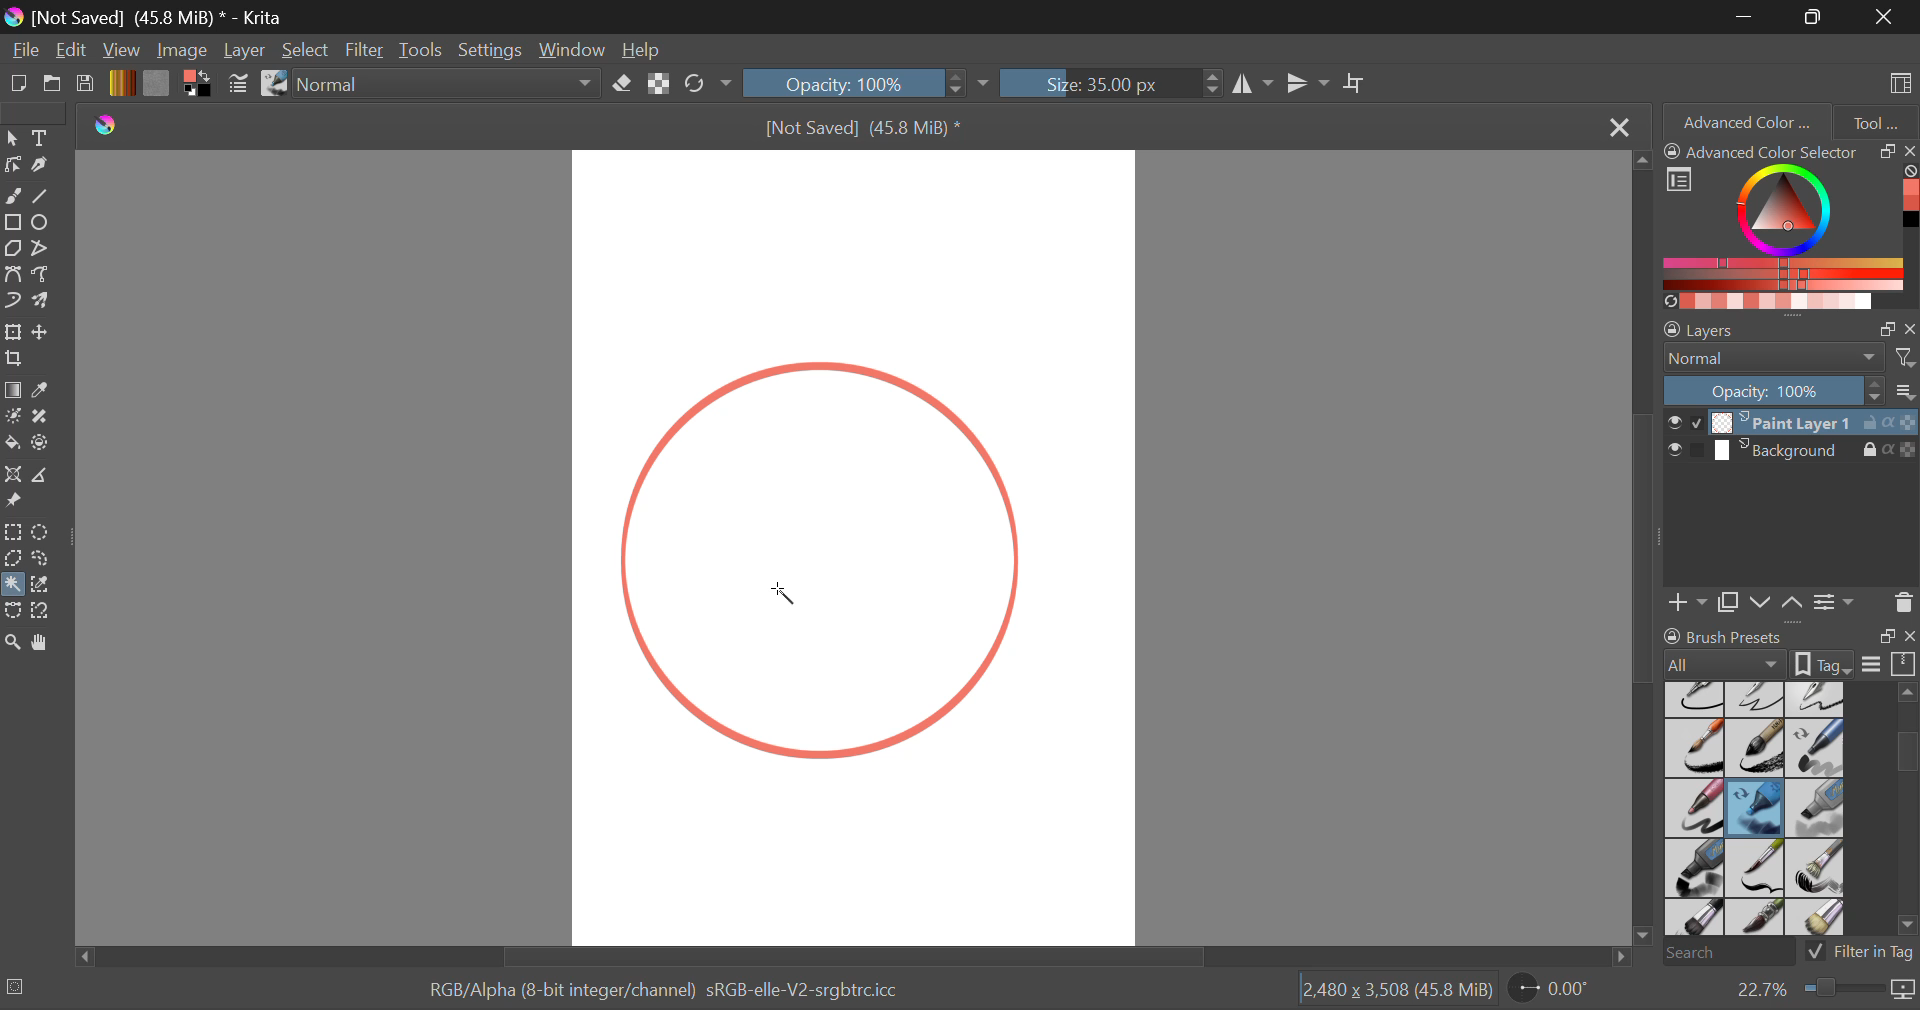 The height and width of the screenshot is (1010, 1920). Describe the element at coordinates (41, 532) in the screenshot. I see `Elliptical Selection Tool` at that location.